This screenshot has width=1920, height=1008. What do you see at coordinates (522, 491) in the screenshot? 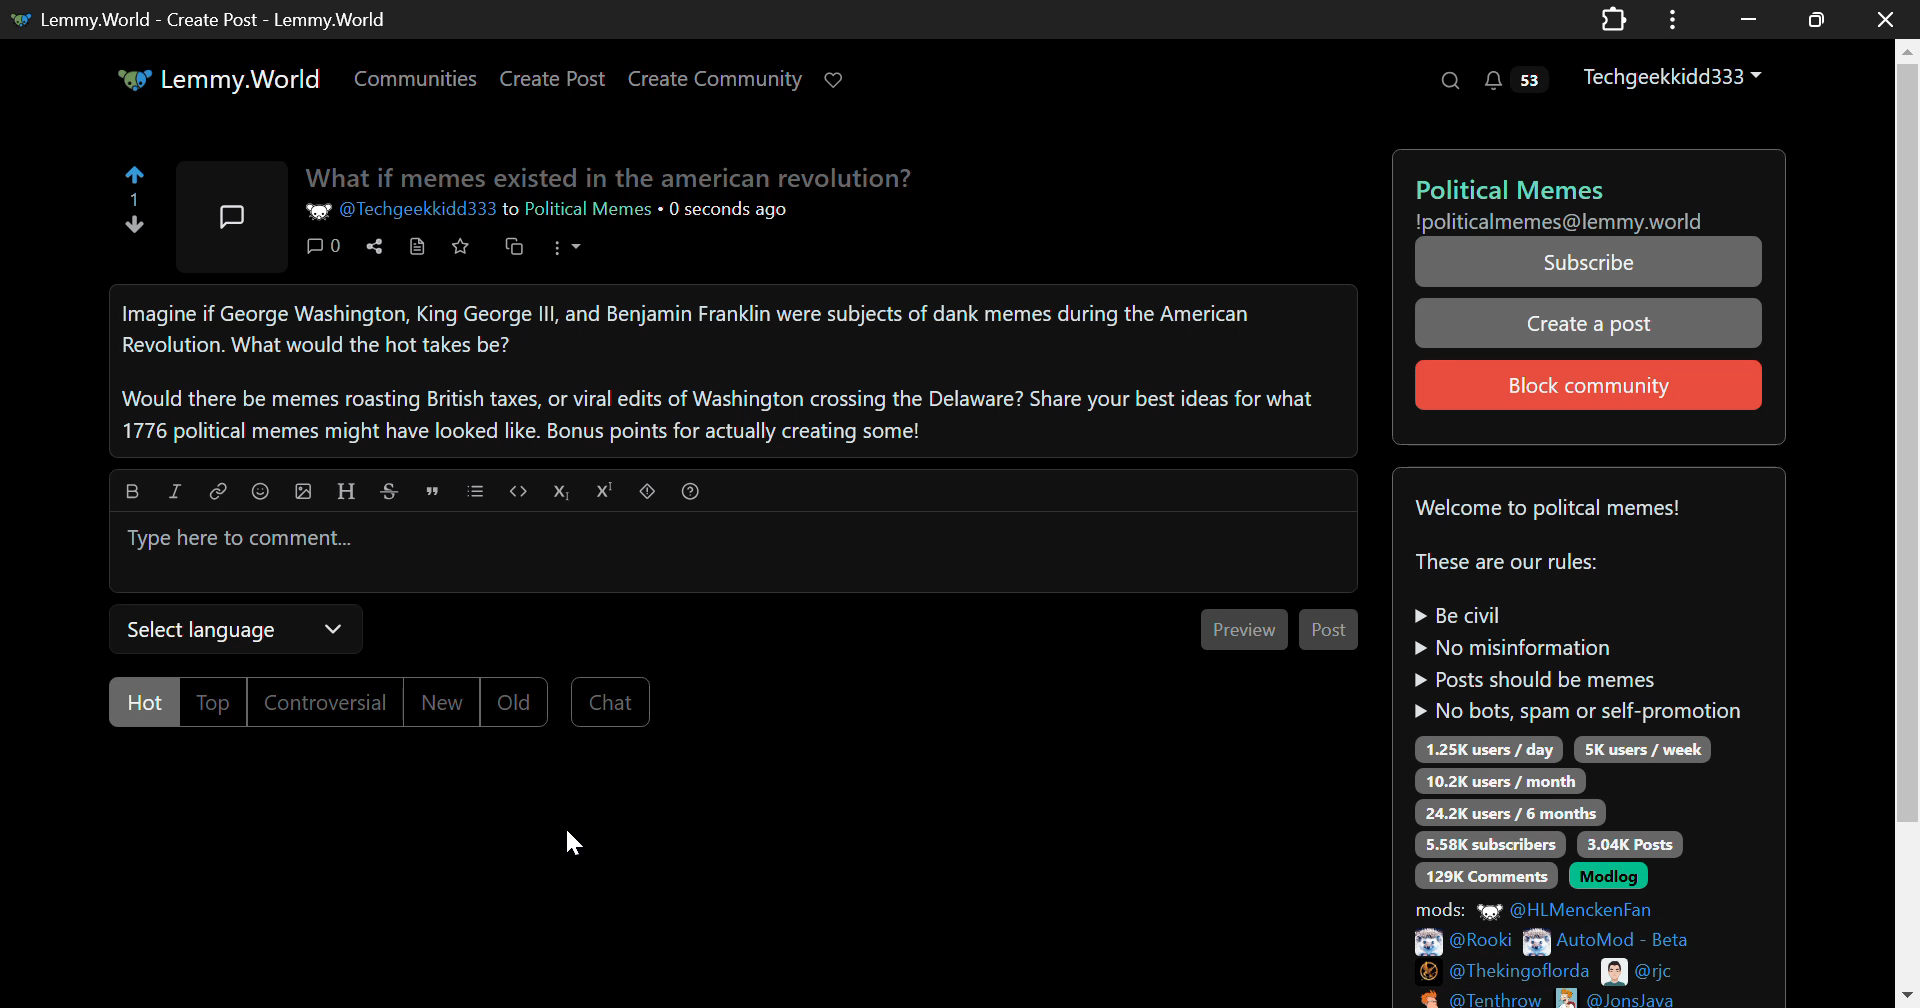
I see `Code` at bounding box center [522, 491].